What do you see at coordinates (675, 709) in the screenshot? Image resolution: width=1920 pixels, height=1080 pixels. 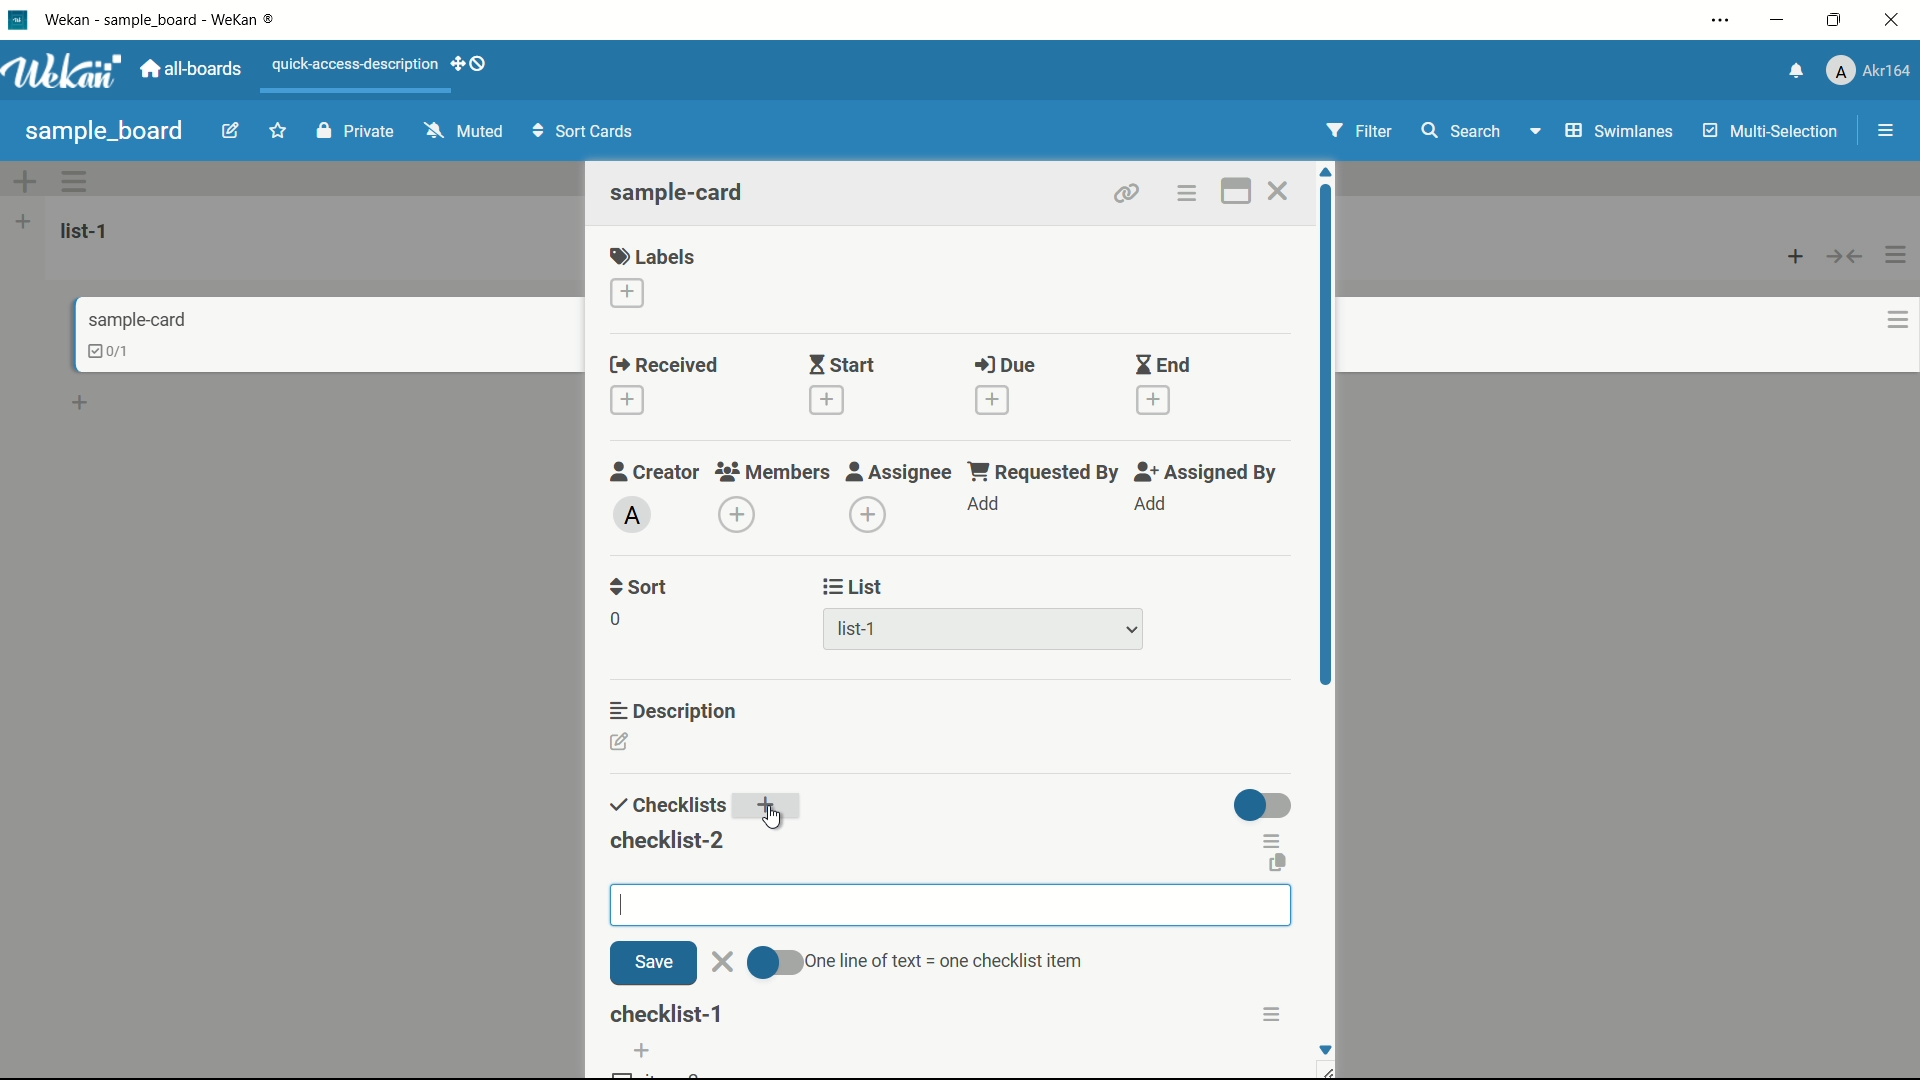 I see `description` at bounding box center [675, 709].